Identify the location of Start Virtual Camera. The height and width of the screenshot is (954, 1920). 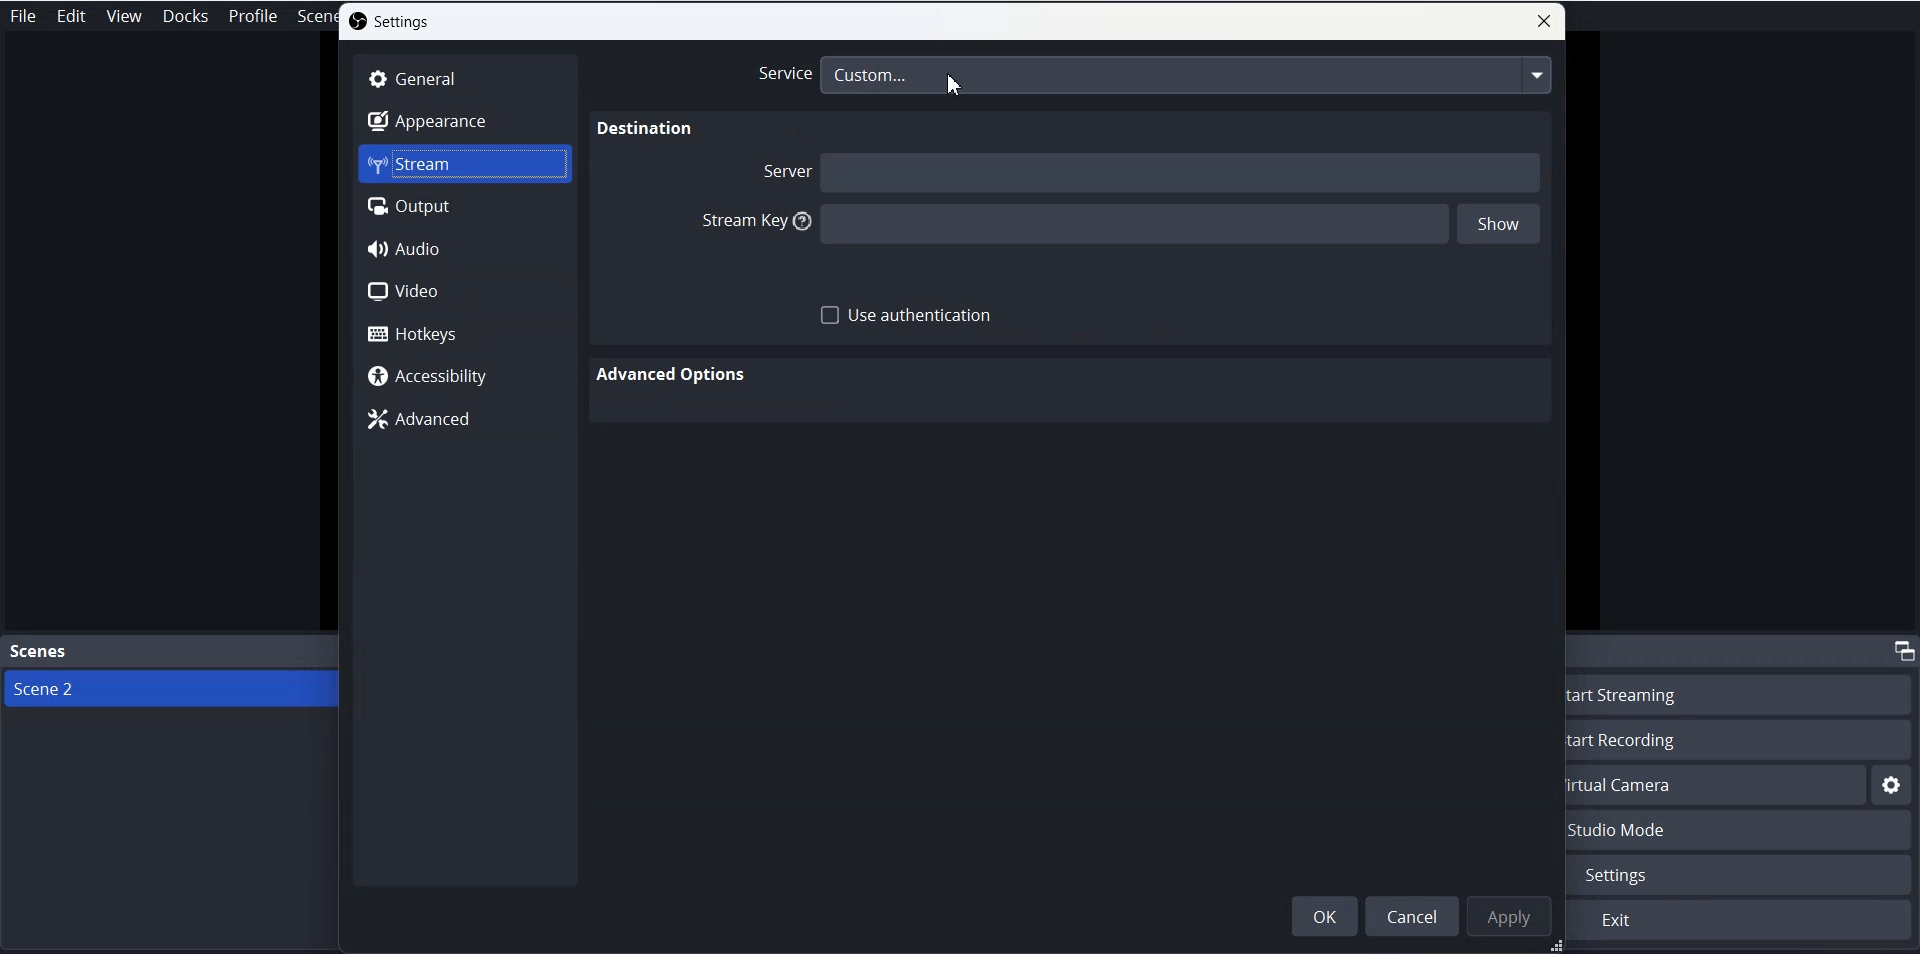
(1717, 785).